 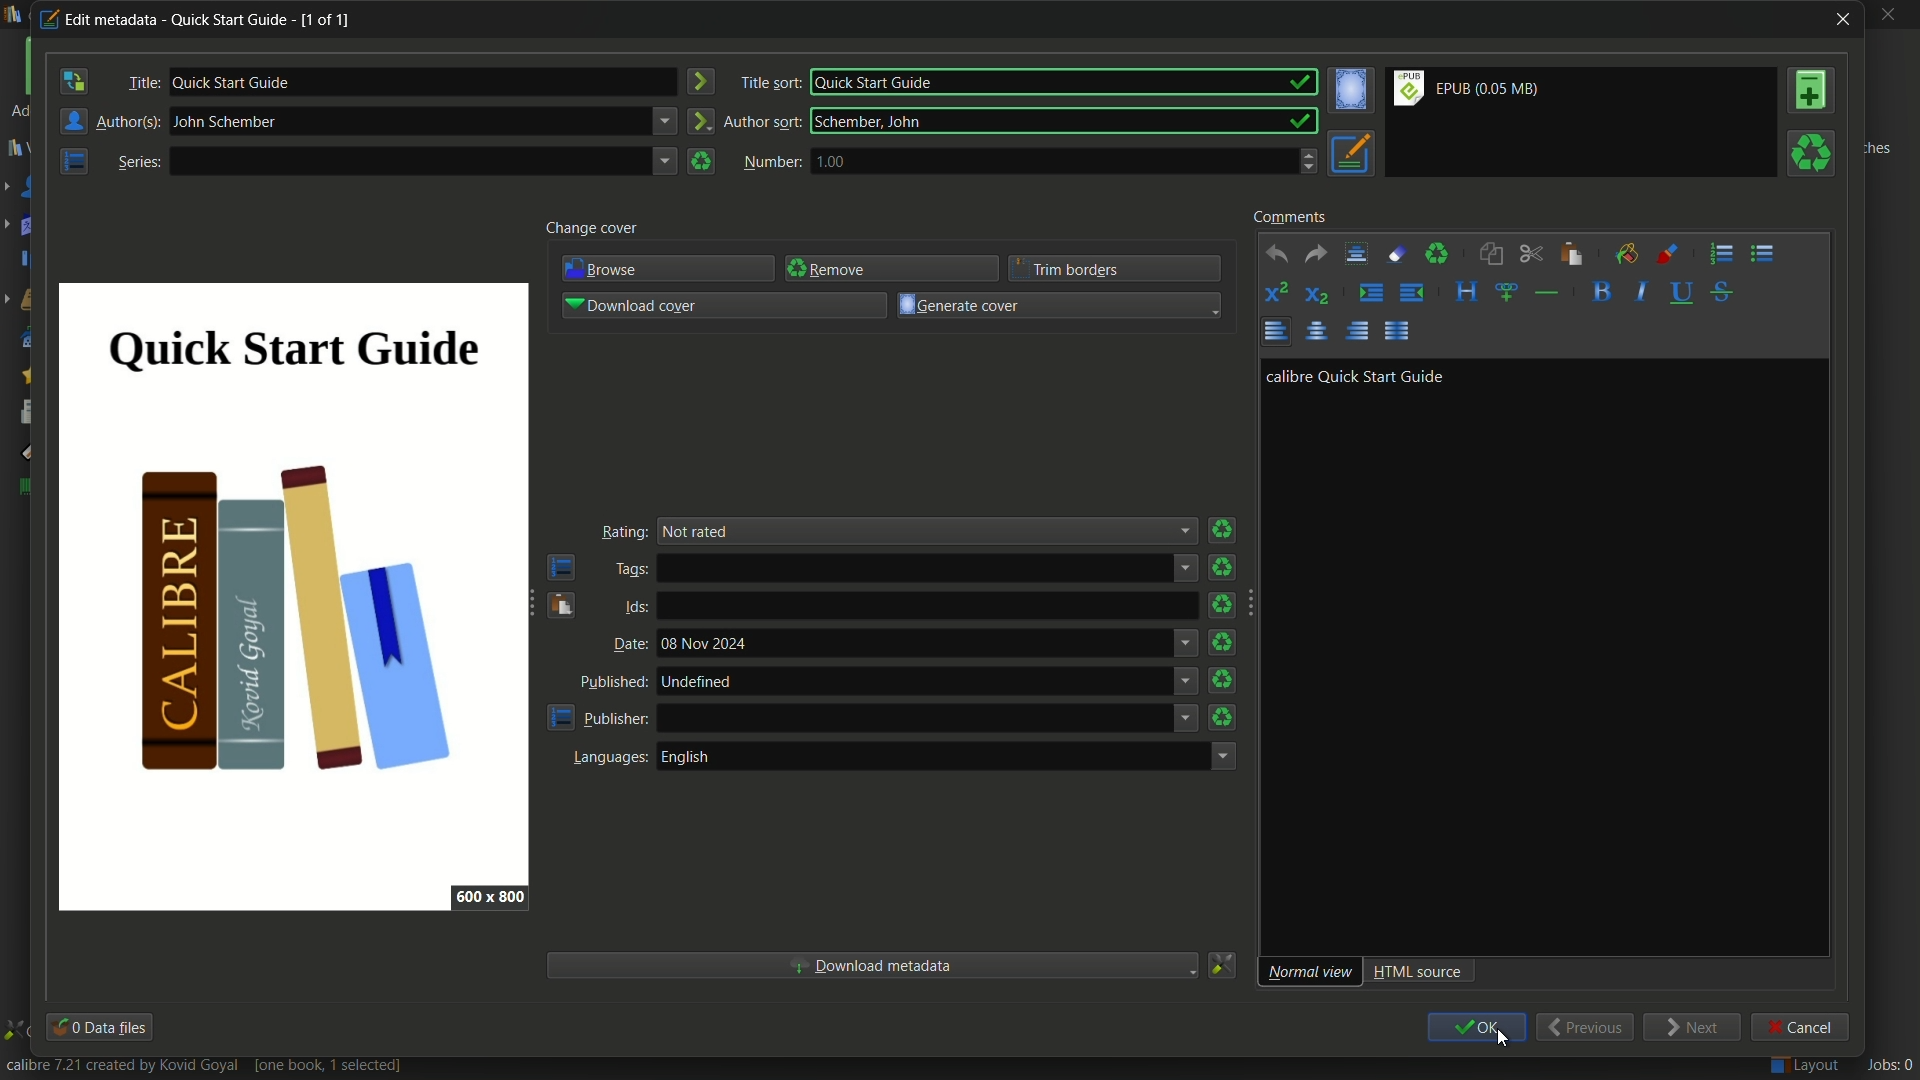 I want to click on redo, so click(x=1317, y=256).